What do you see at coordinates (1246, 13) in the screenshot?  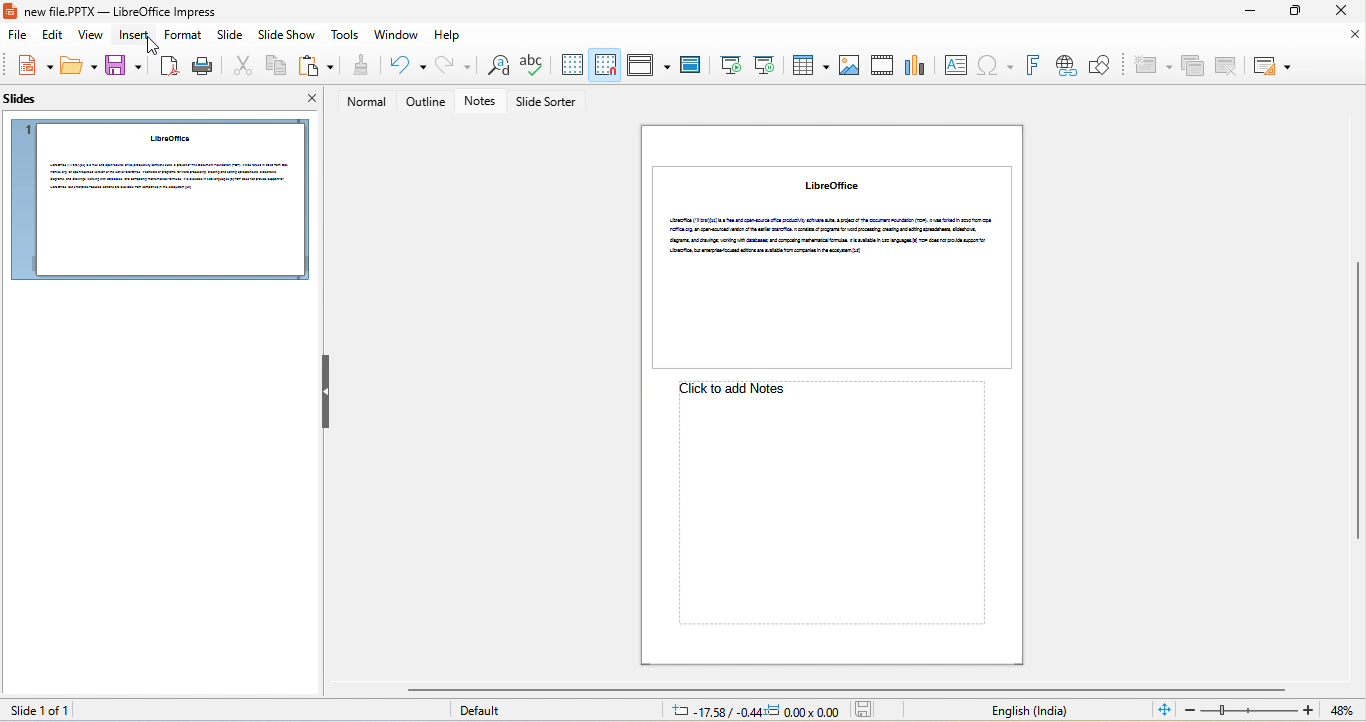 I see `minimize` at bounding box center [1246, 13].